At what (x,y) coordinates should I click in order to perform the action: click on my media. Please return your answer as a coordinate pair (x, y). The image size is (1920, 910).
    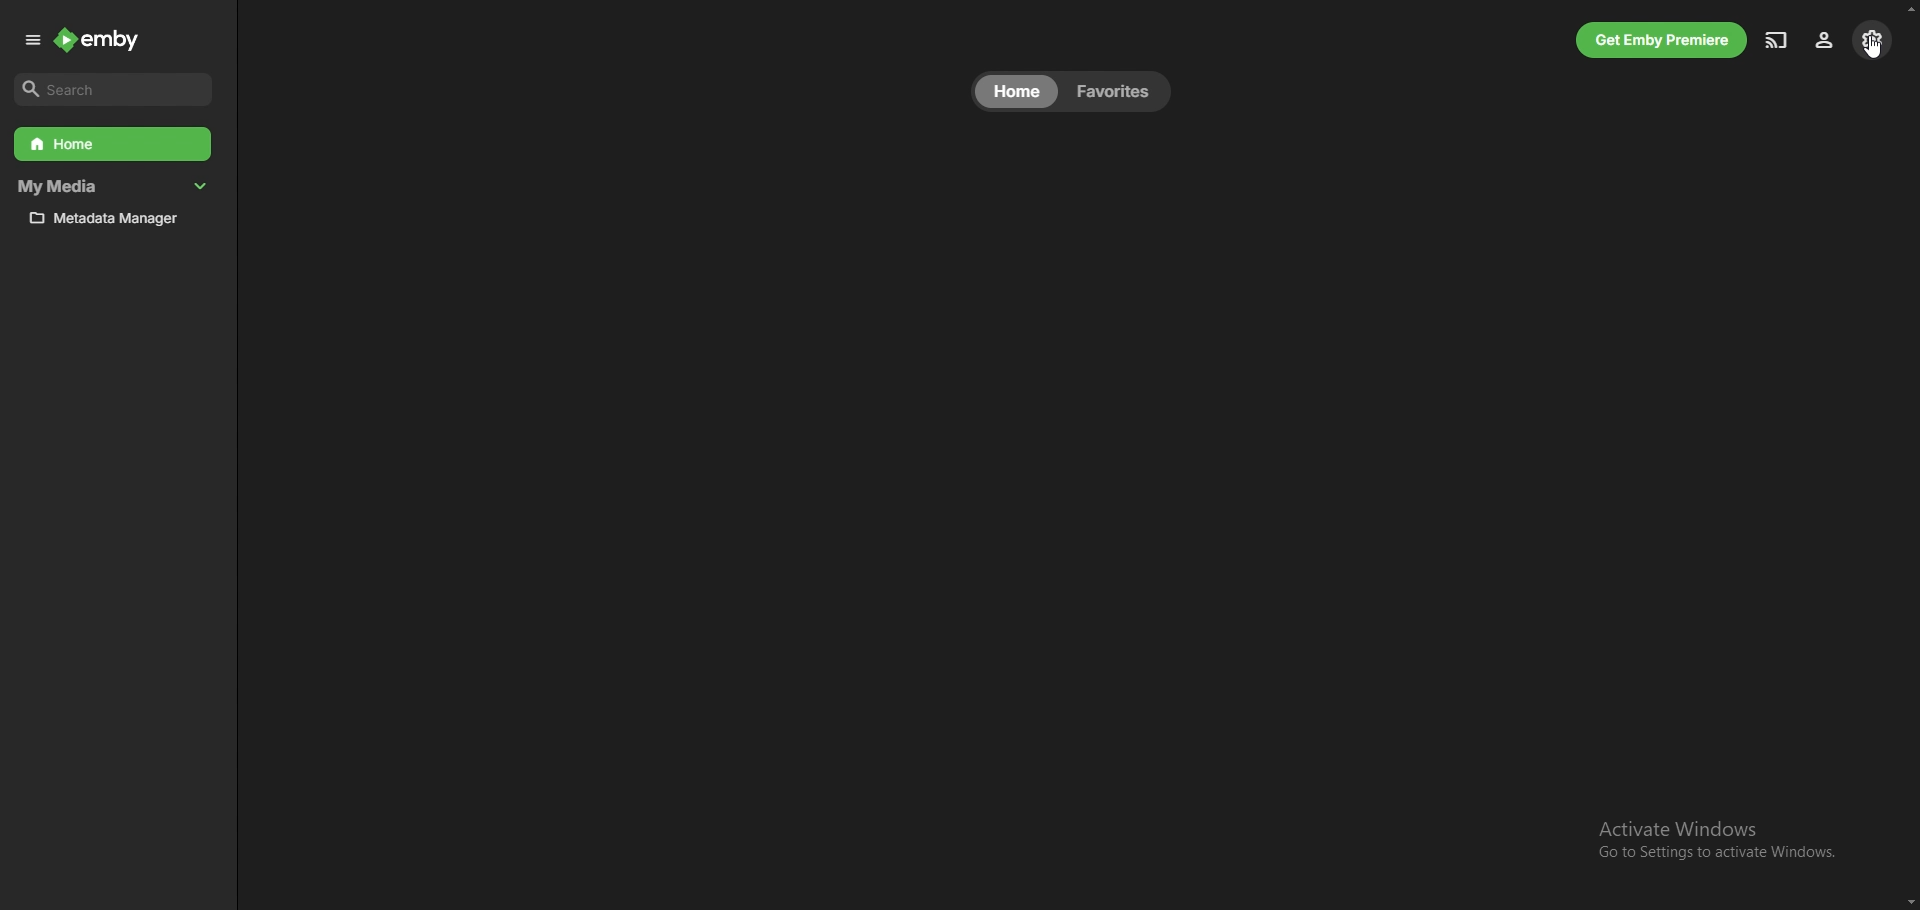
    Looking at the image, I should click on (117, 187).